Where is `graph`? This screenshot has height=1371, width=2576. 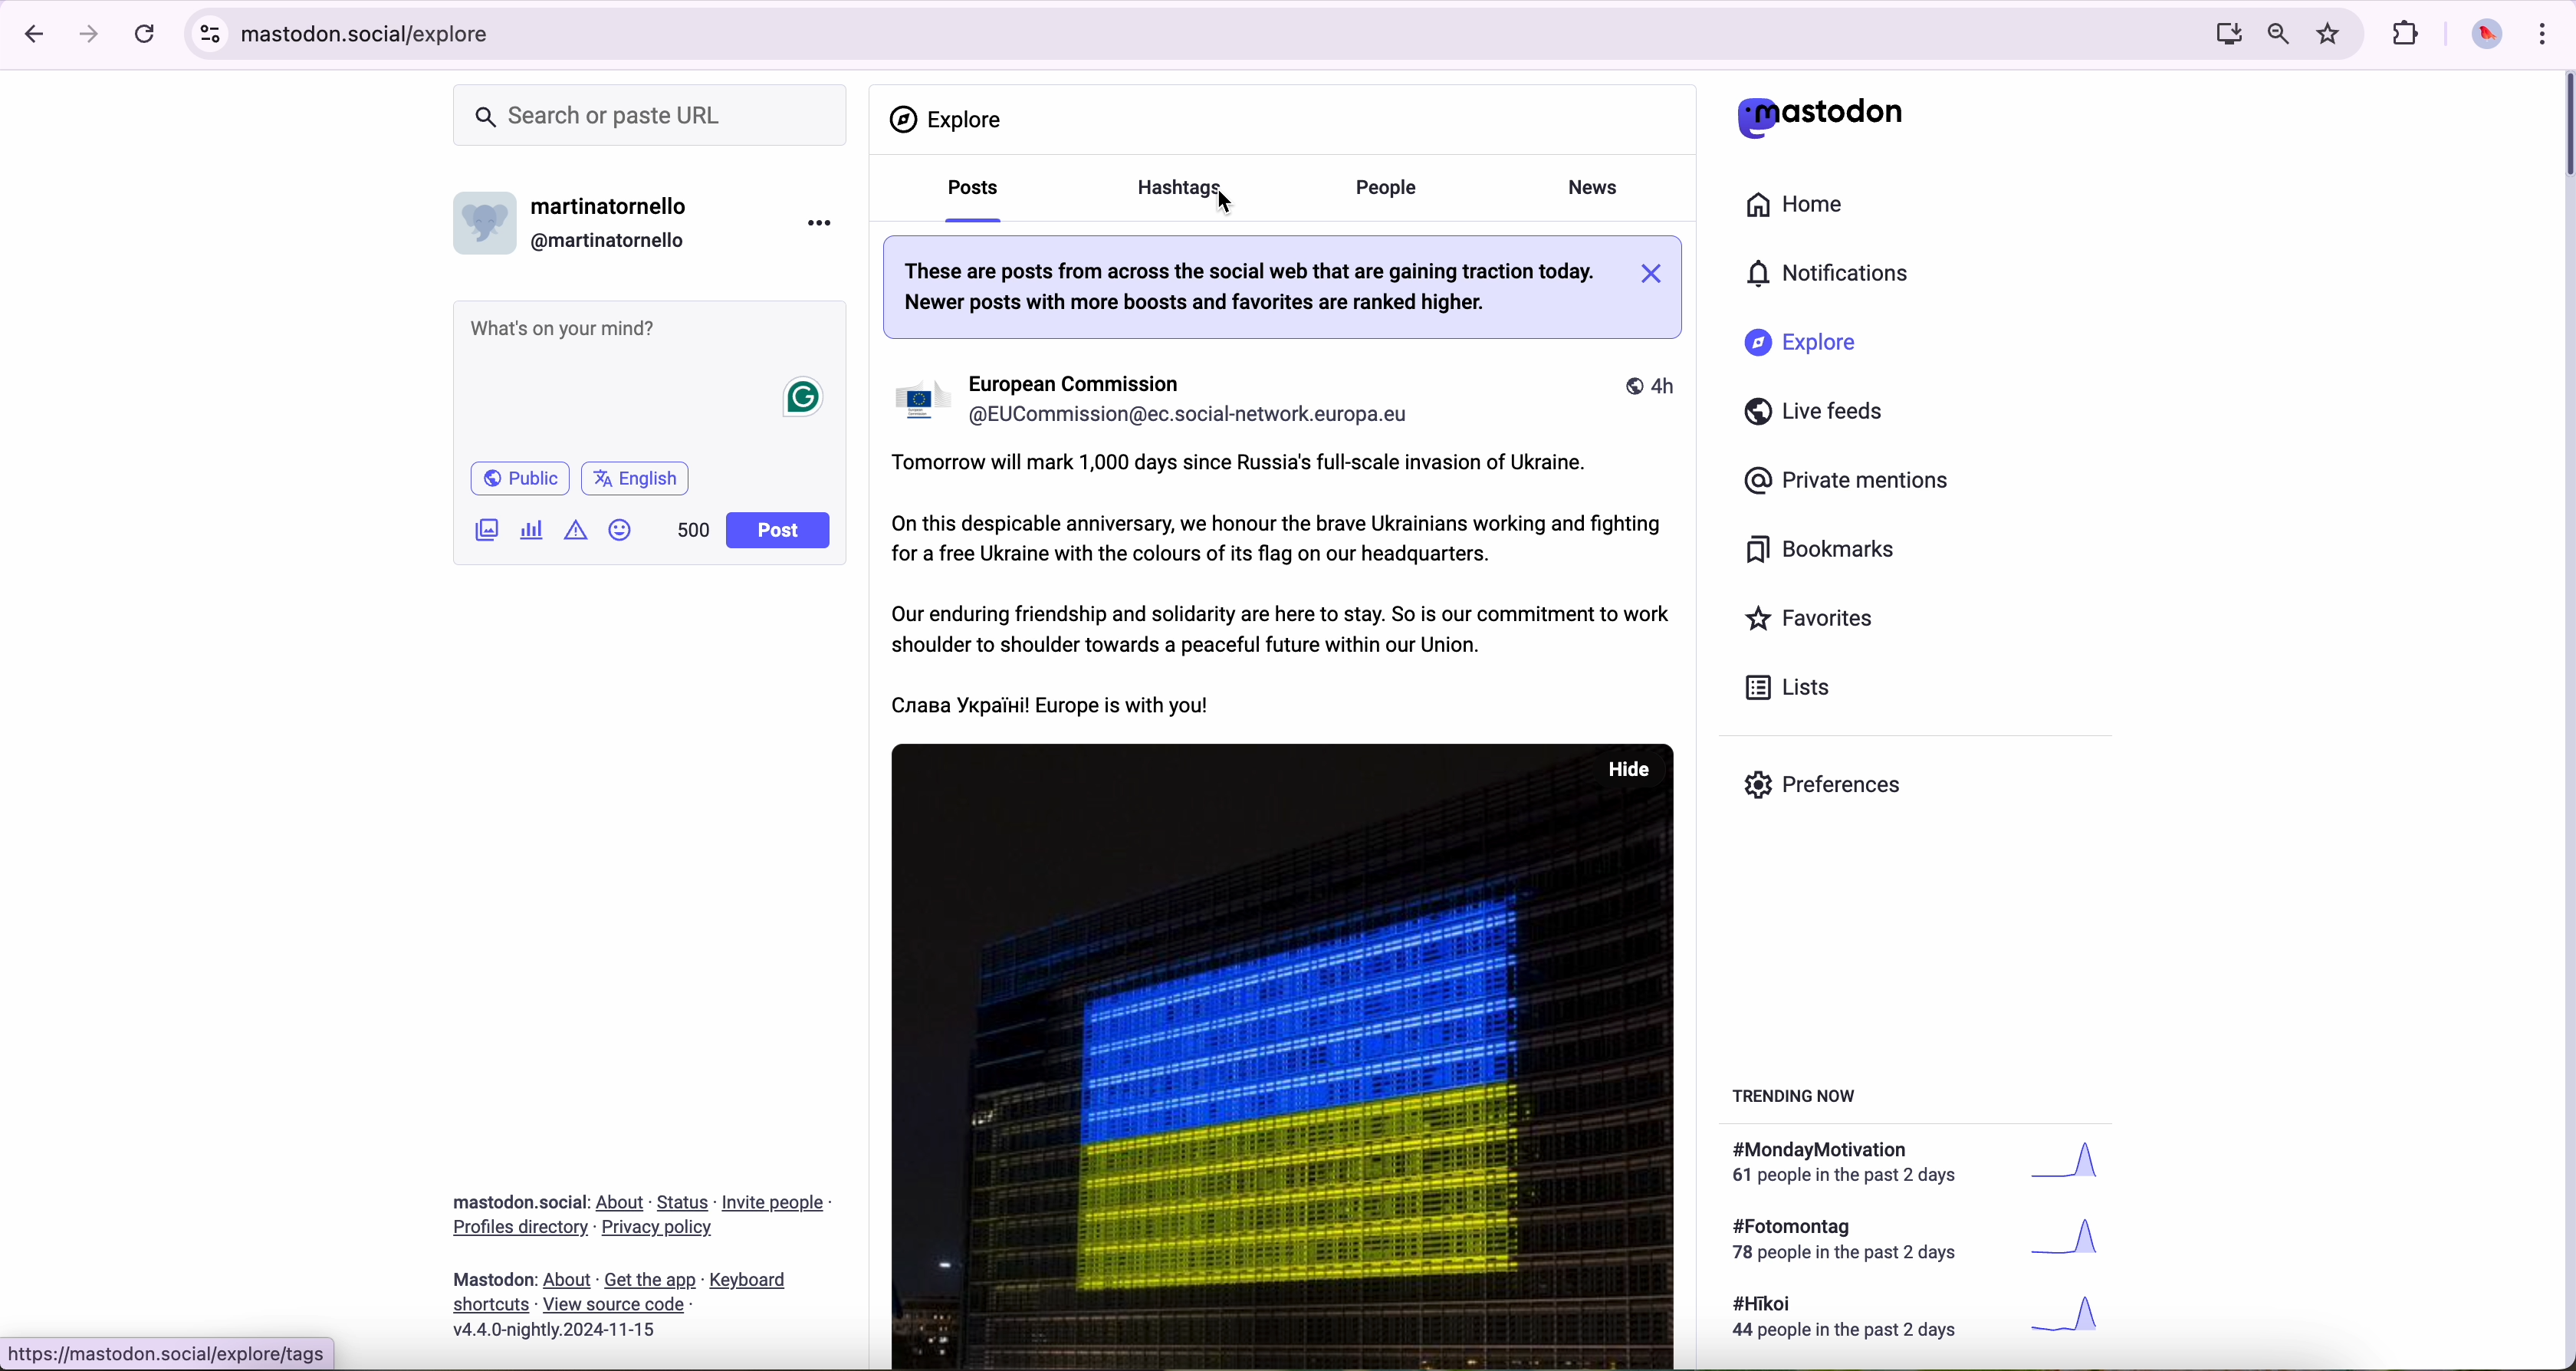
graph is located at coordinates (2076, 1243).